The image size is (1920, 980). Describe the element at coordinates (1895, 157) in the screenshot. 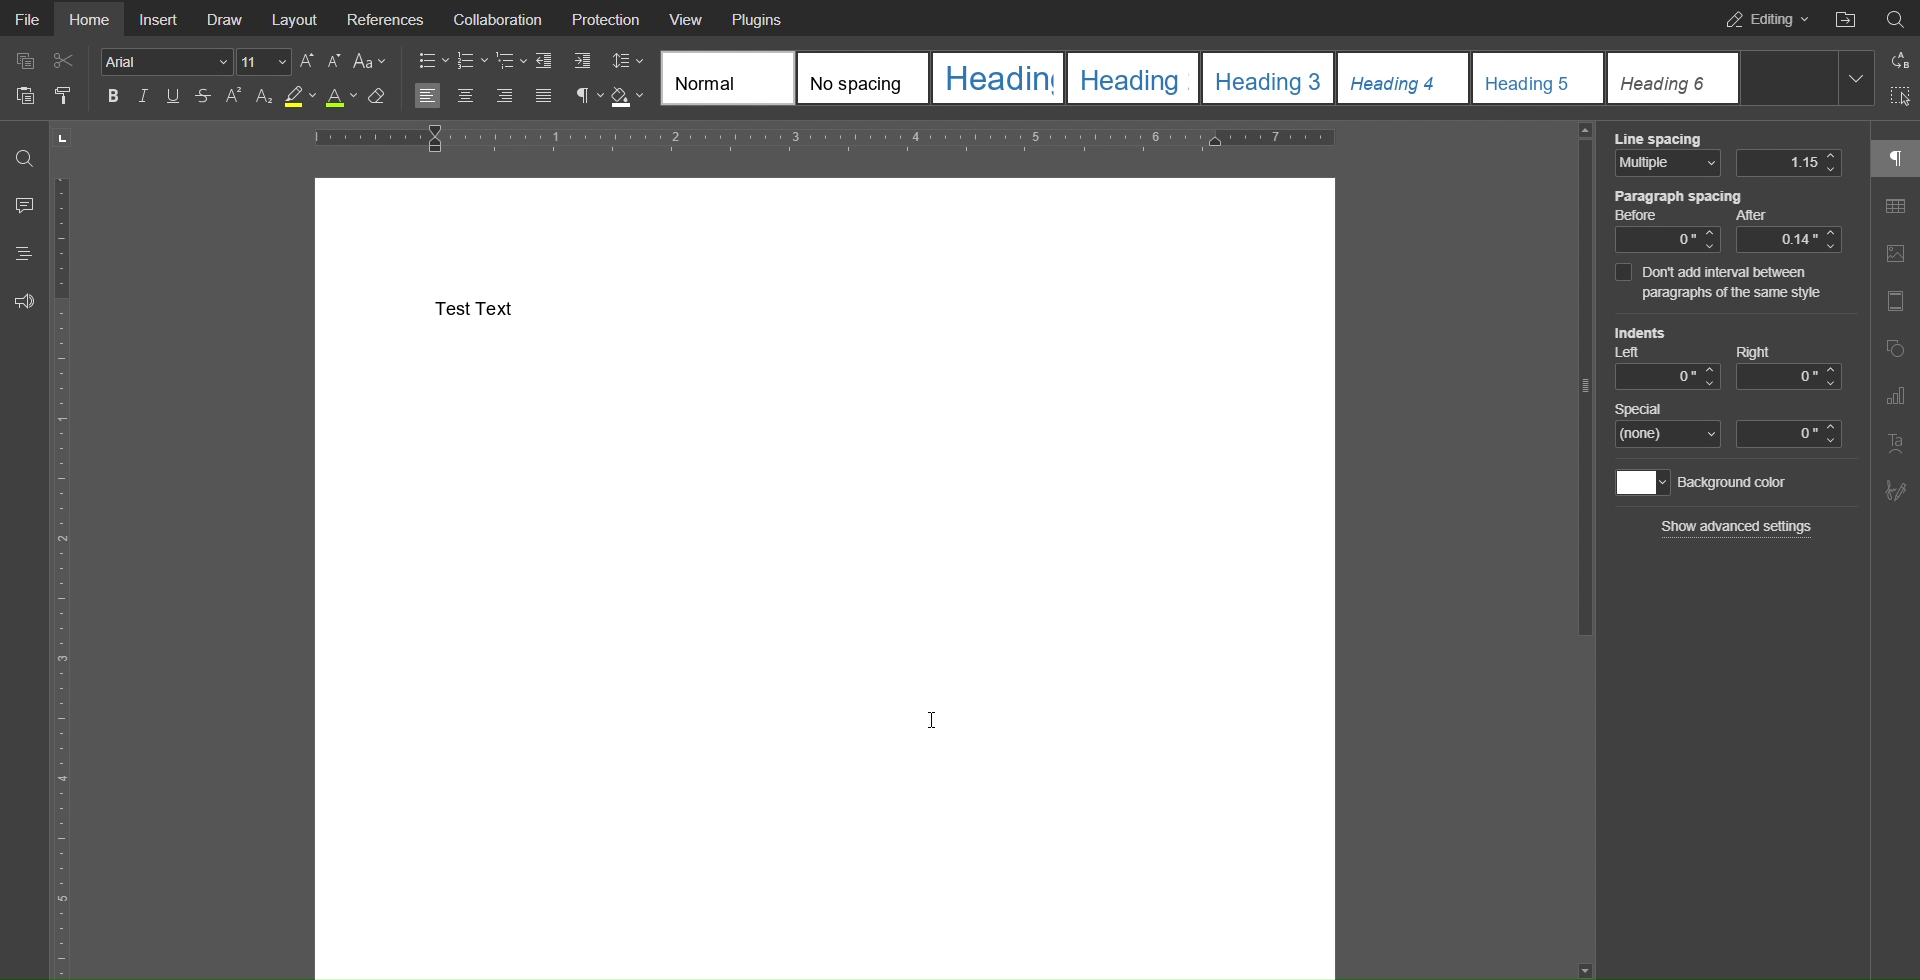

I see `Paragraph Settings` at that location.